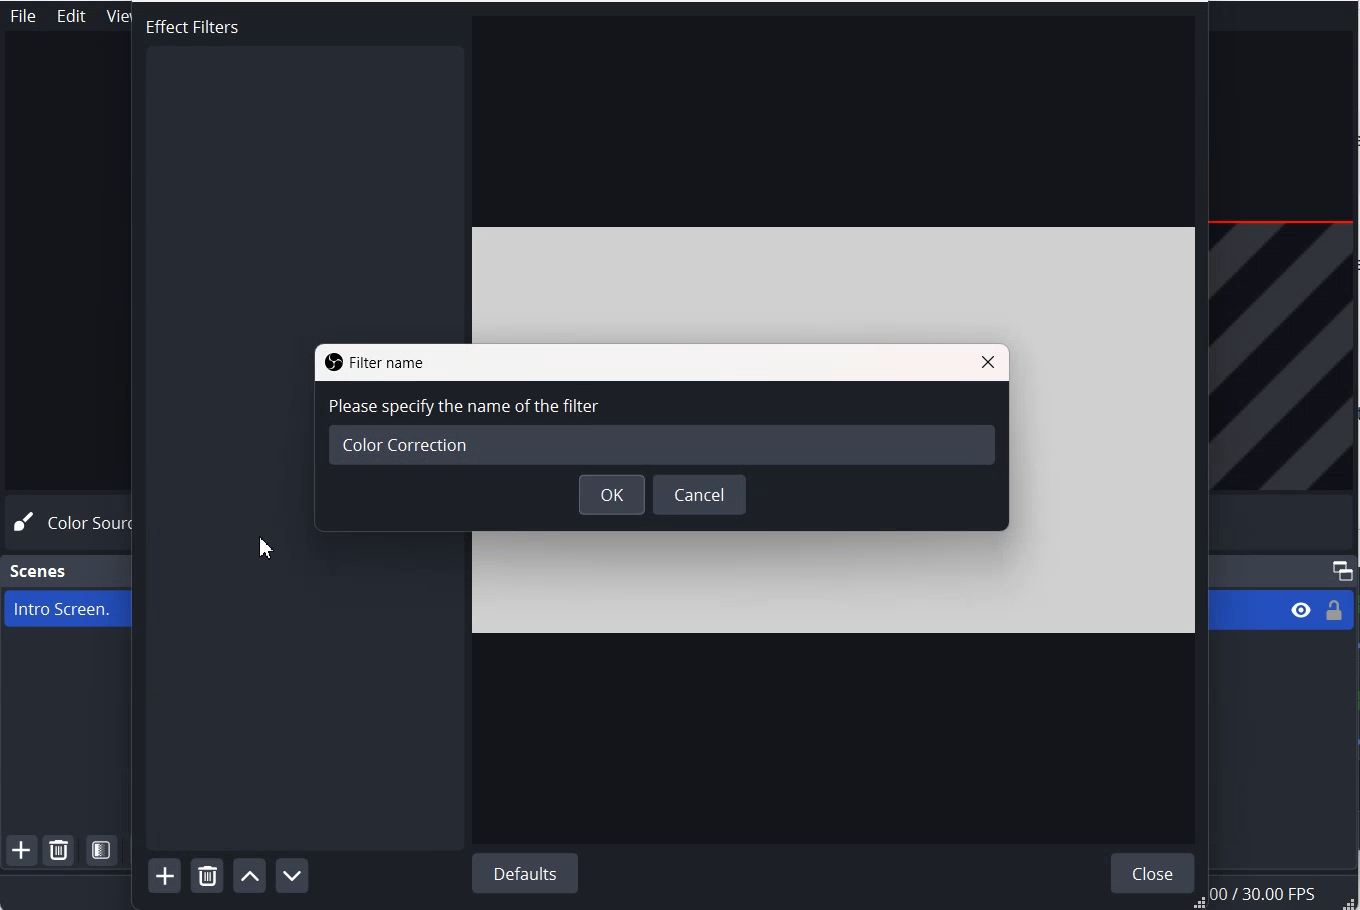  Describe the element at coordinates (292, 874) in the screenshot. I see `Move Filter down` at that location.